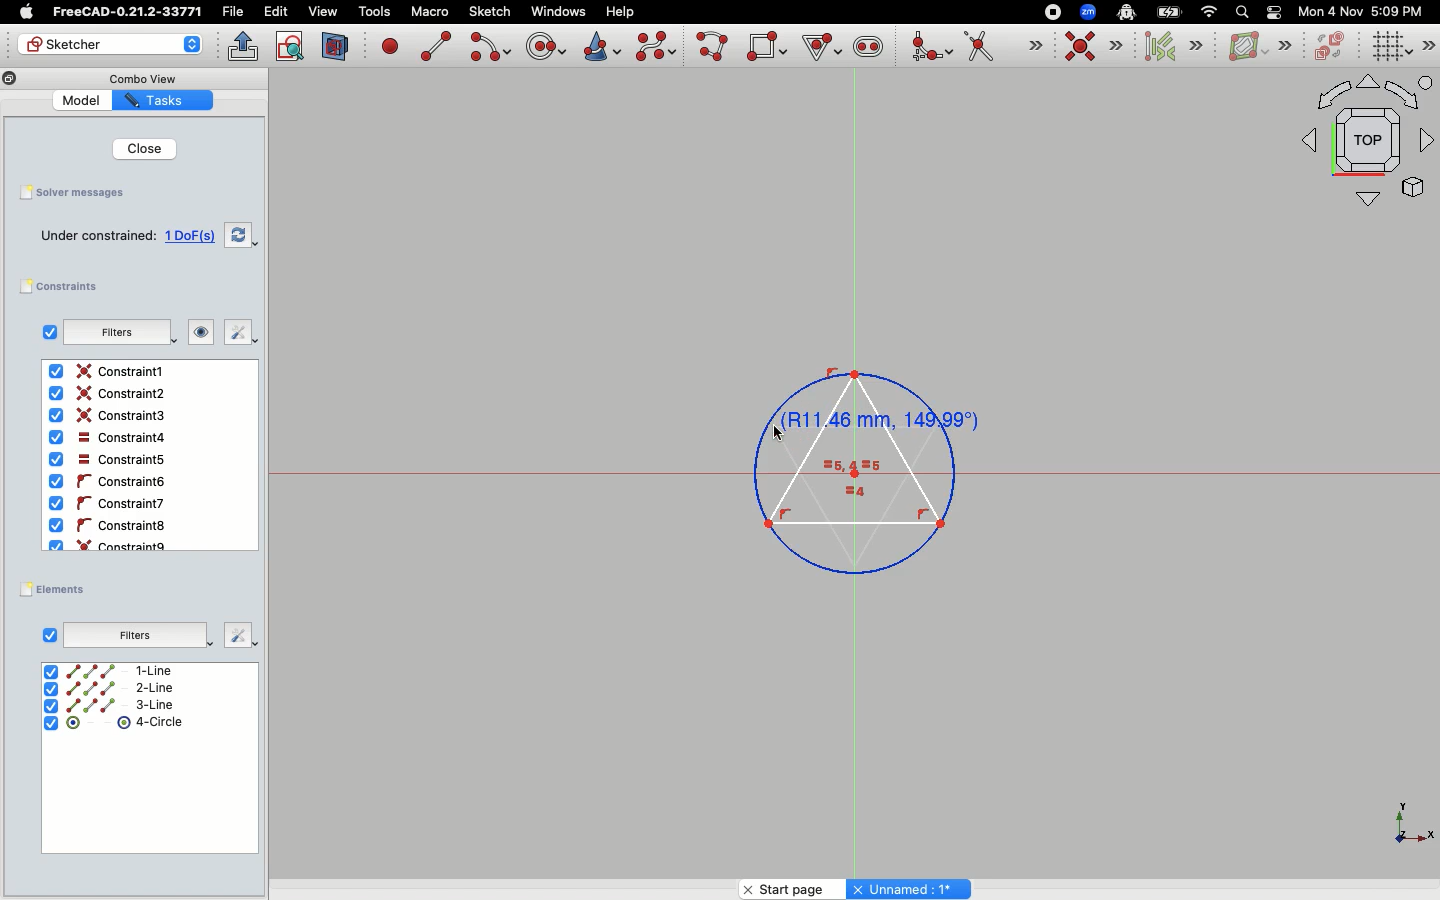  What do you see at coordinates (127, 12) in the screenshot?
I see `FreeCAD-0.21.2-33771` at bounding box center [127, 12].